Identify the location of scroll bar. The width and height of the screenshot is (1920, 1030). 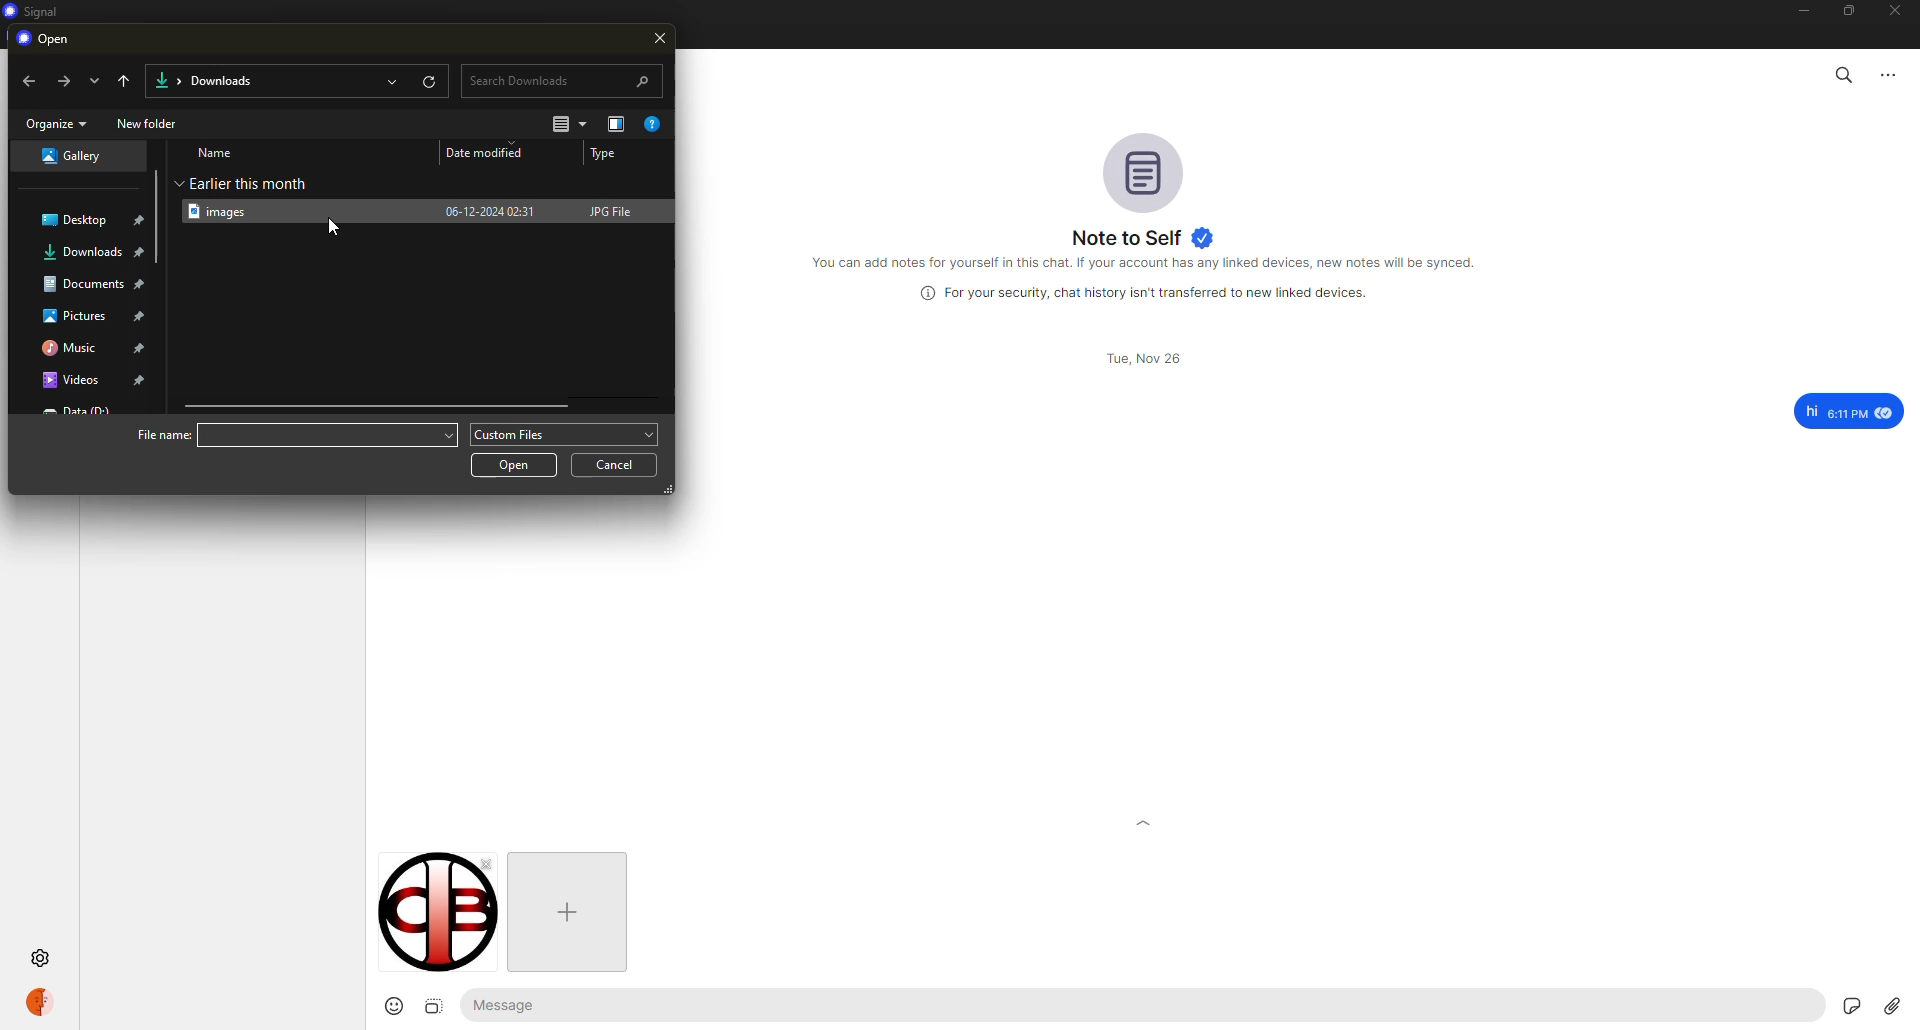
(380, 406).